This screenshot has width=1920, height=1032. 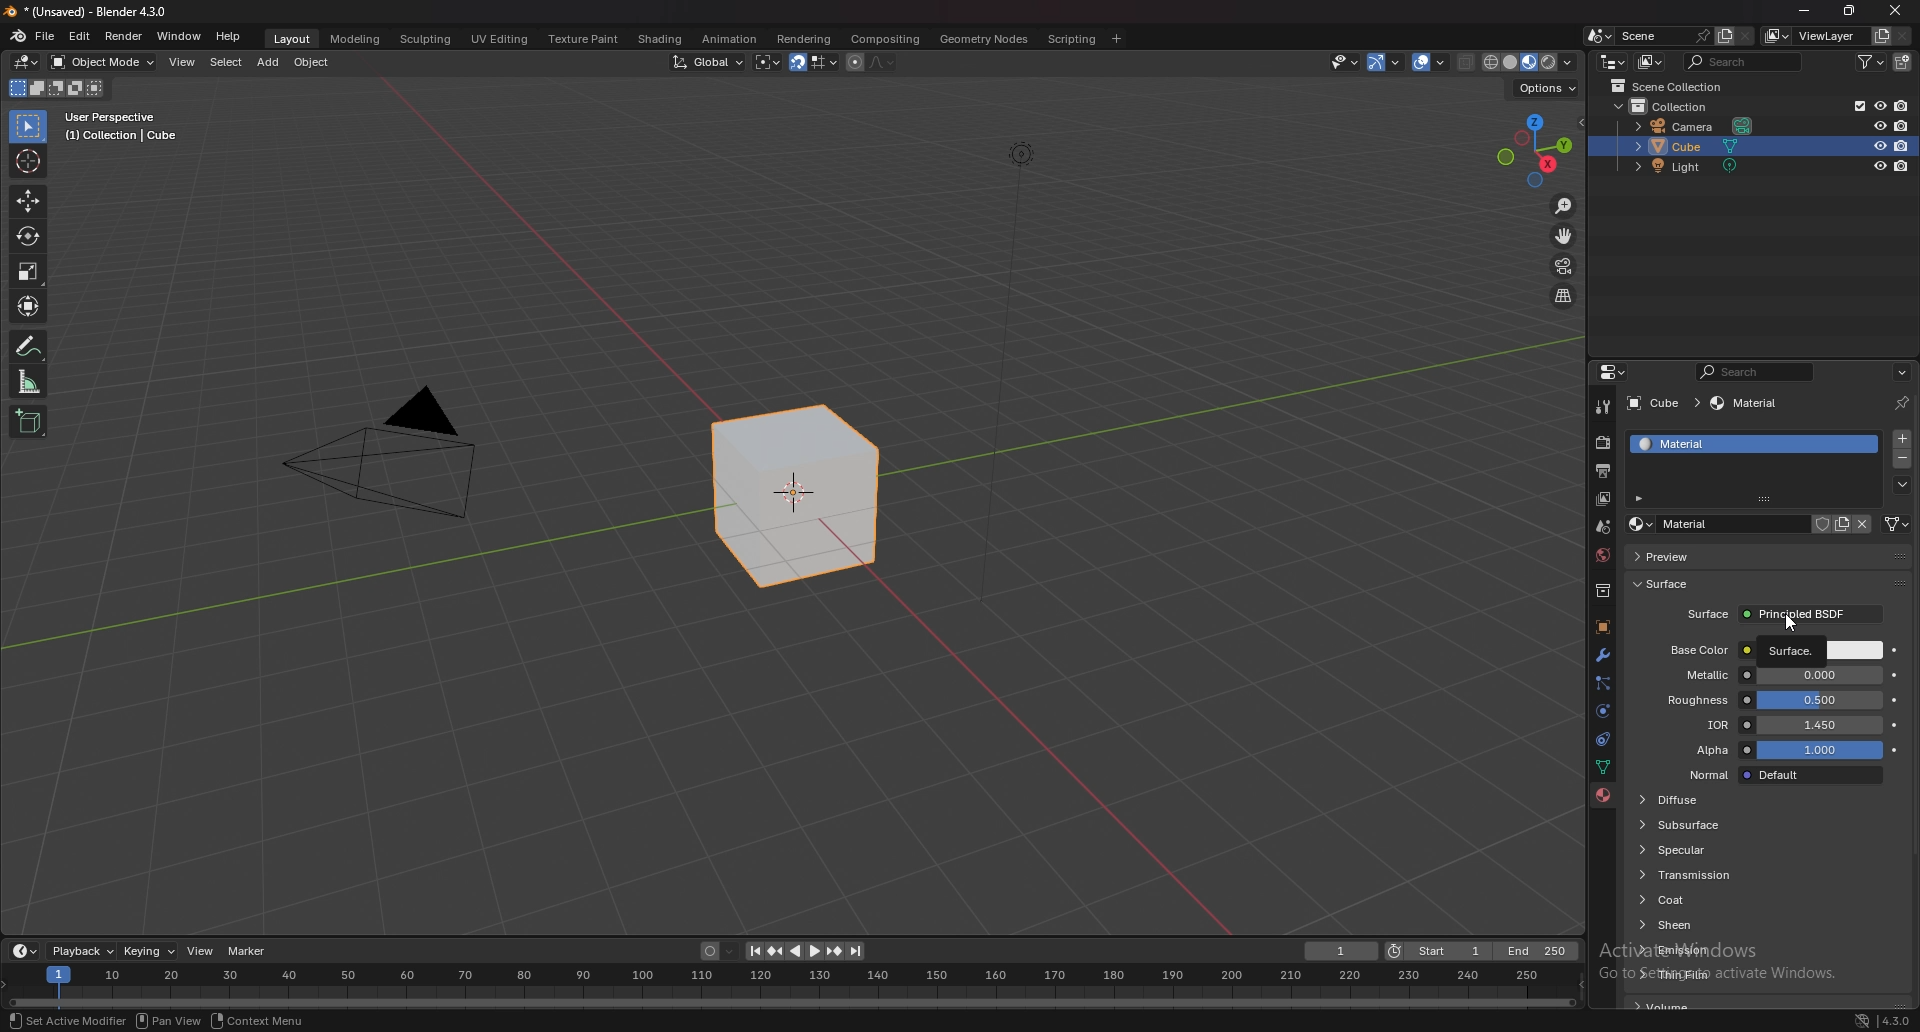 I want to click on metallic, so click(x=1774, y=675).